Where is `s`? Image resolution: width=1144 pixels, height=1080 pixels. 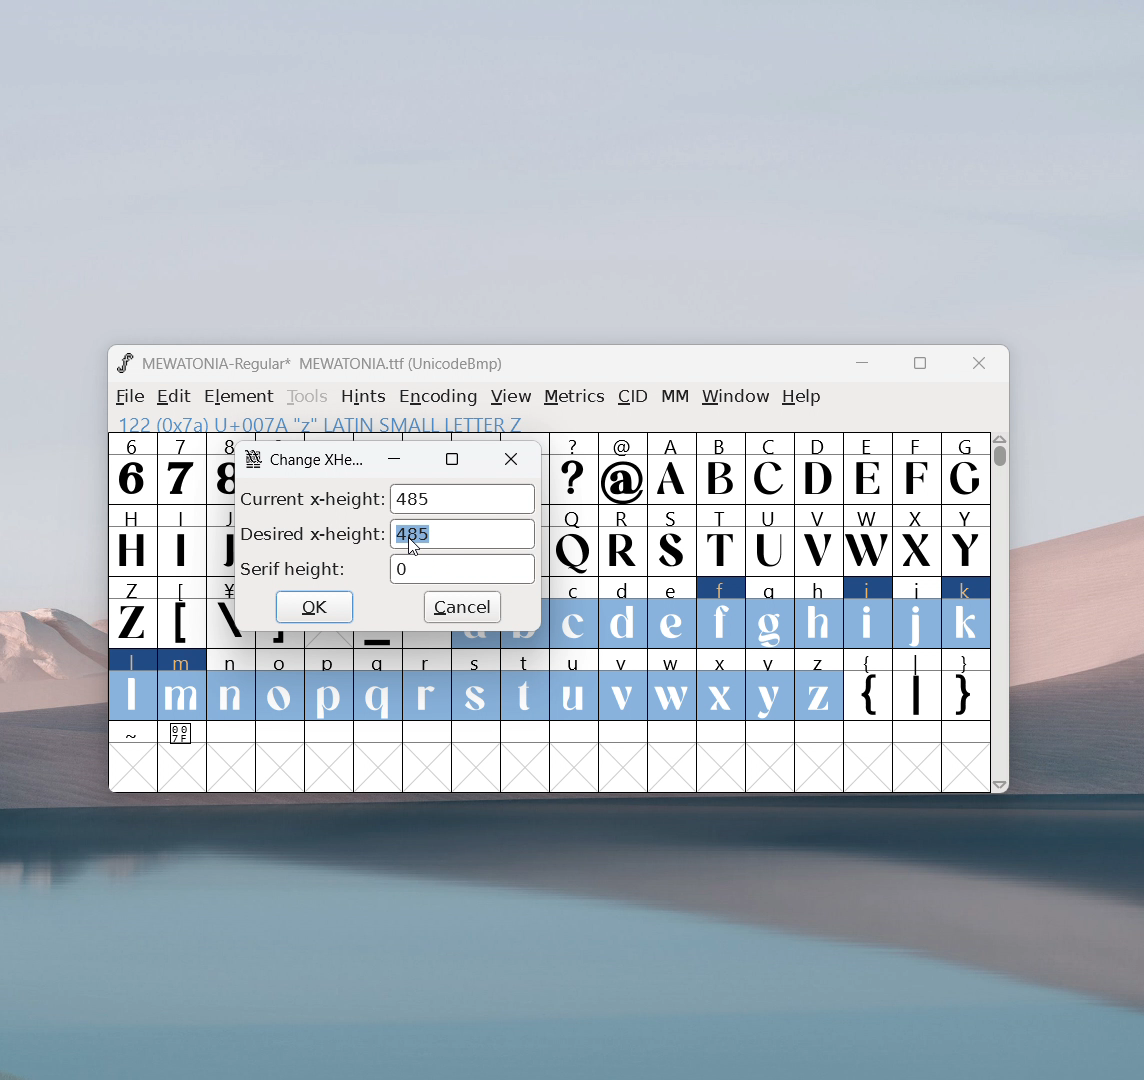
s is located at coordinates (476, 686).